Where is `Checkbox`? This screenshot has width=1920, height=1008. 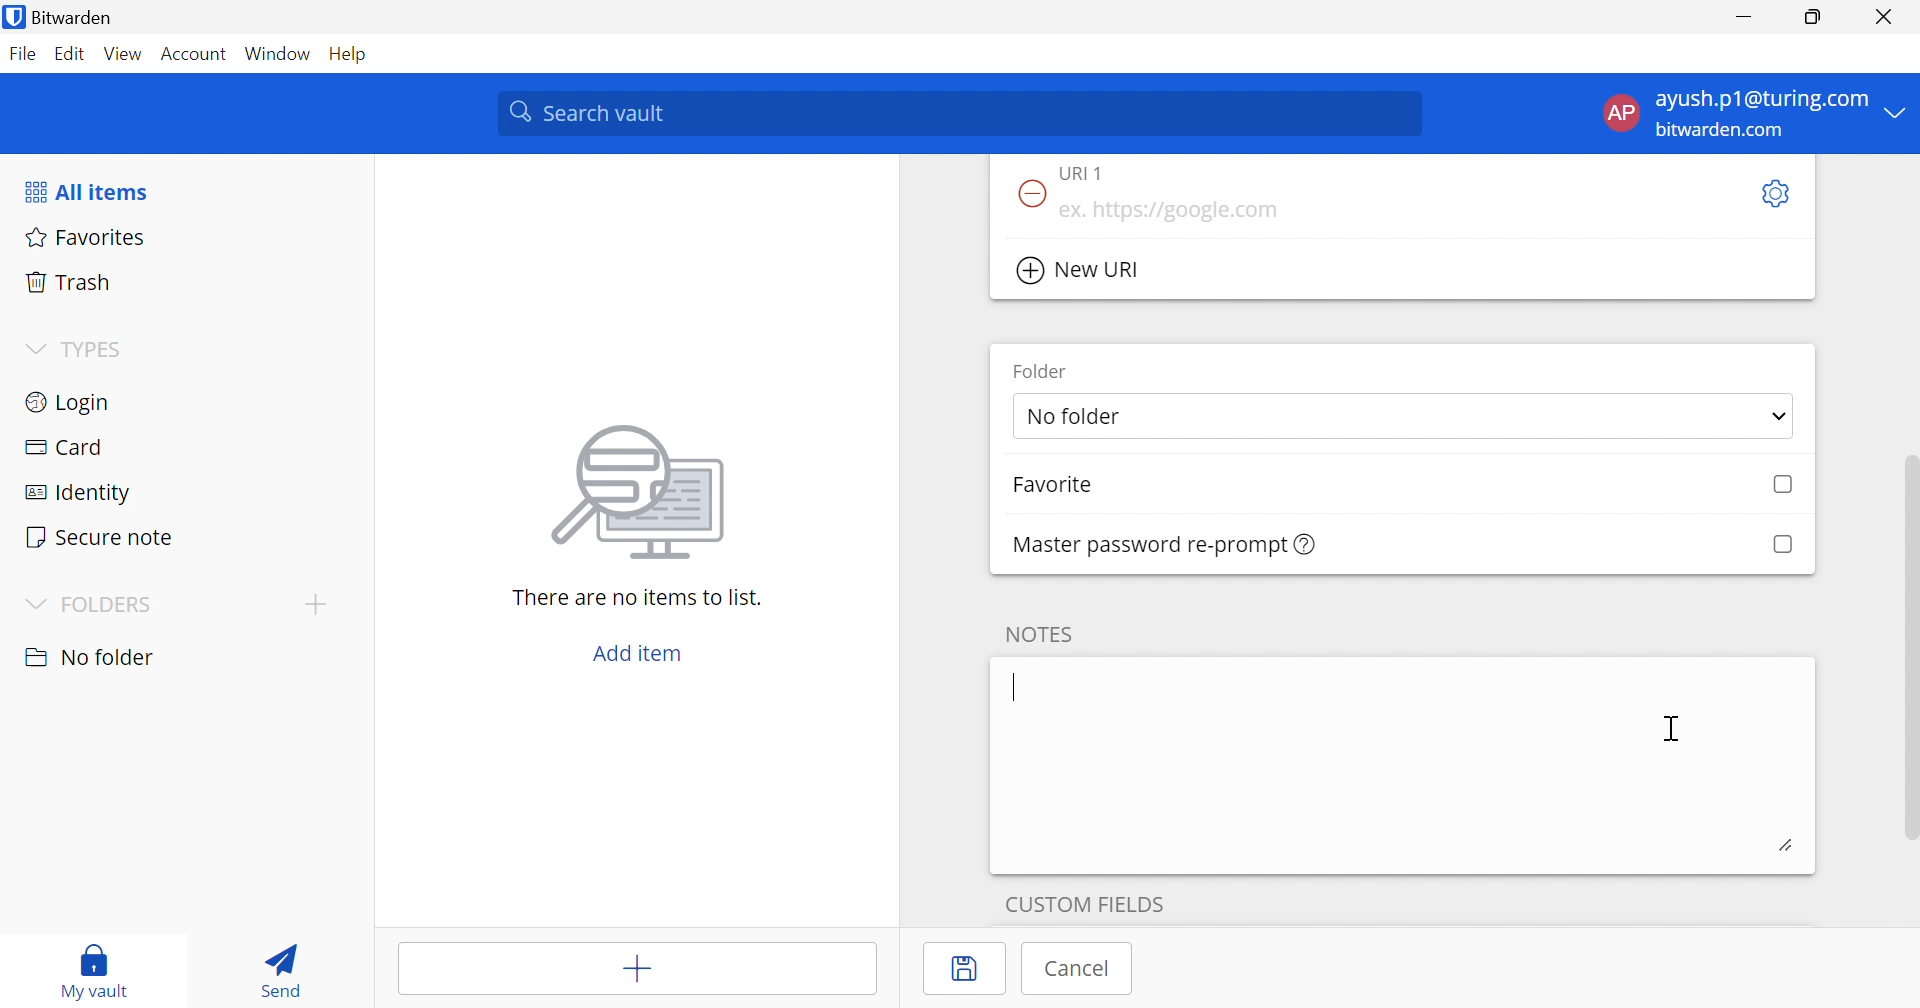 Checkbox is located at coordinates (1784, 485).